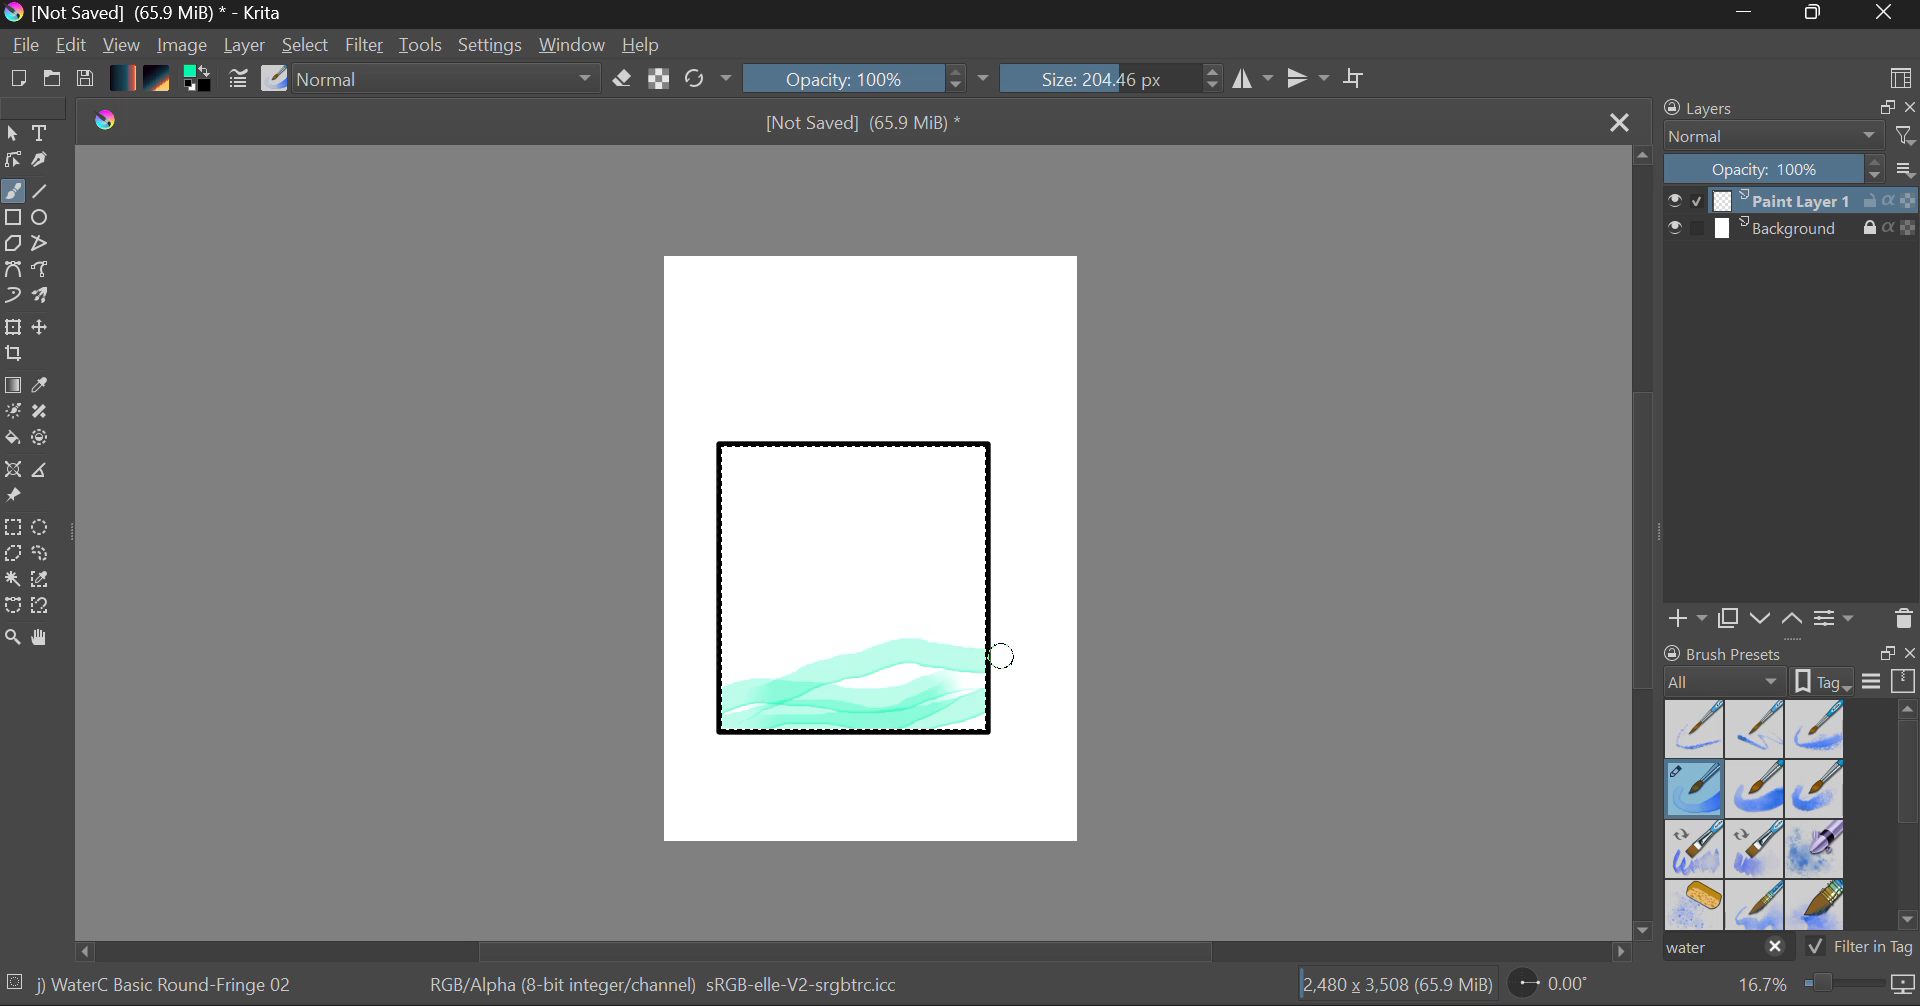 The image size is (1920, 1006). I want to click on Scroll Bar, so click(1908, 819).